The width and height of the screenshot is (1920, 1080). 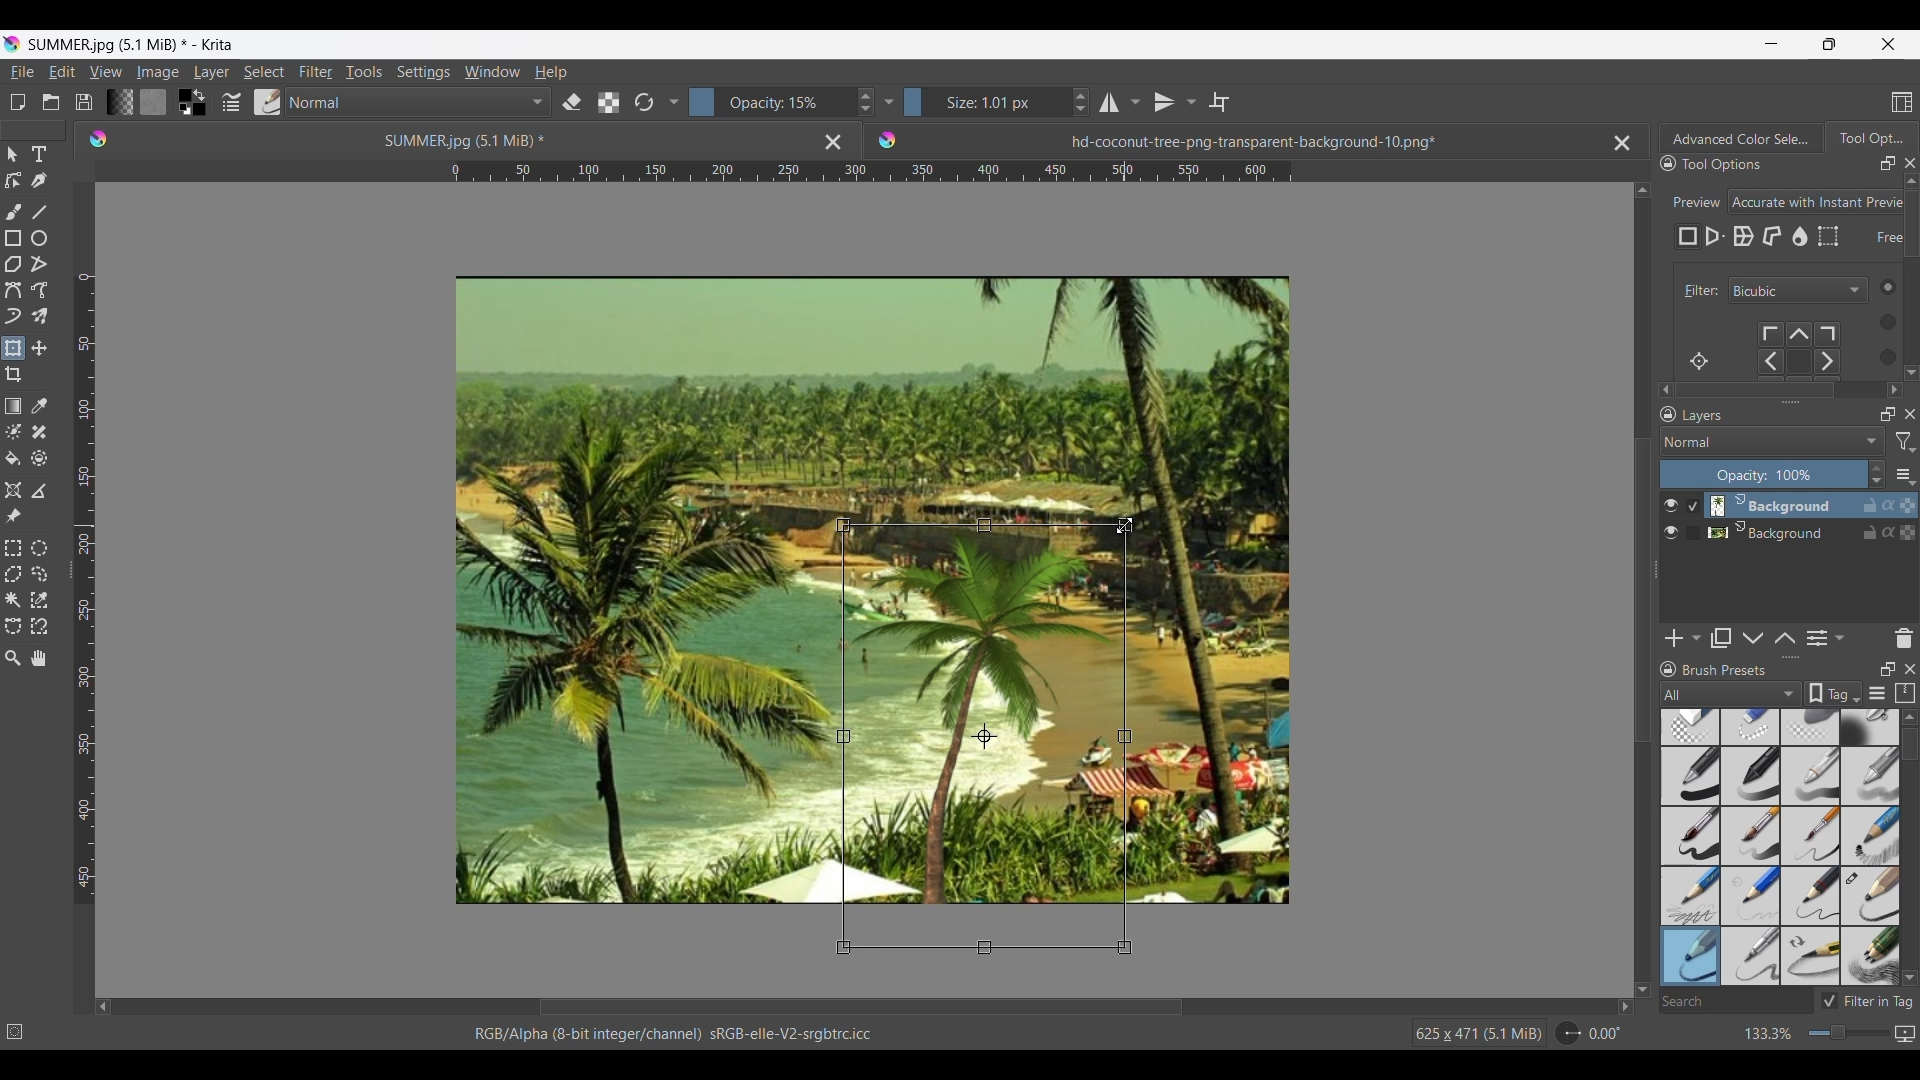 What do you see at coordinates (1880, 321) in the screenshot?
I see `Select` at bounding box center [1880, 321].